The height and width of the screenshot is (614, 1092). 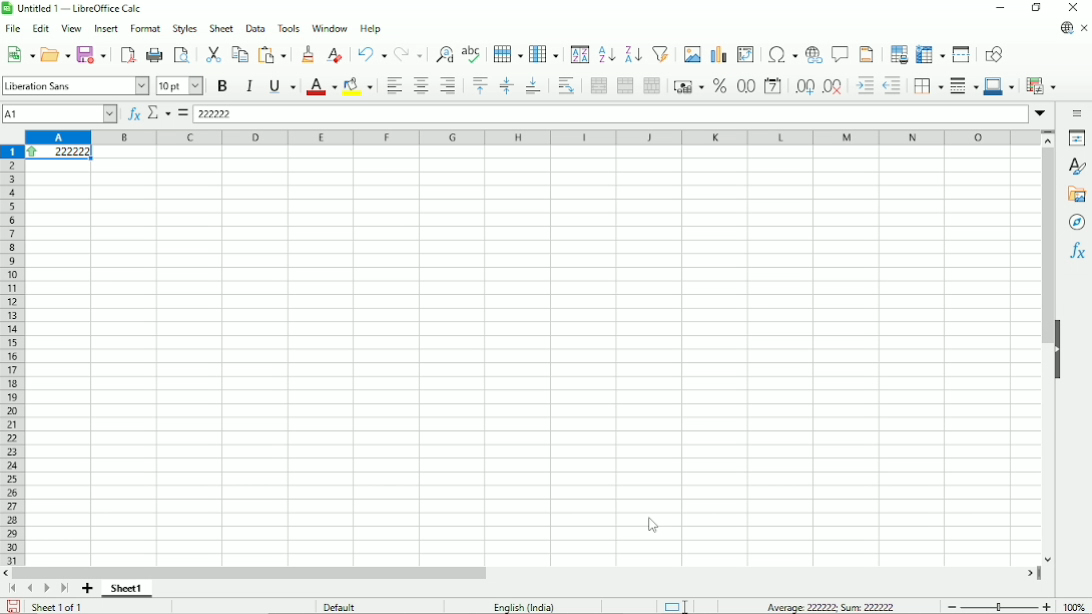 What do you see at coordinates (308, 53) in the screenshot?
I see `Clone formatting` at bounding box center [308, 53].